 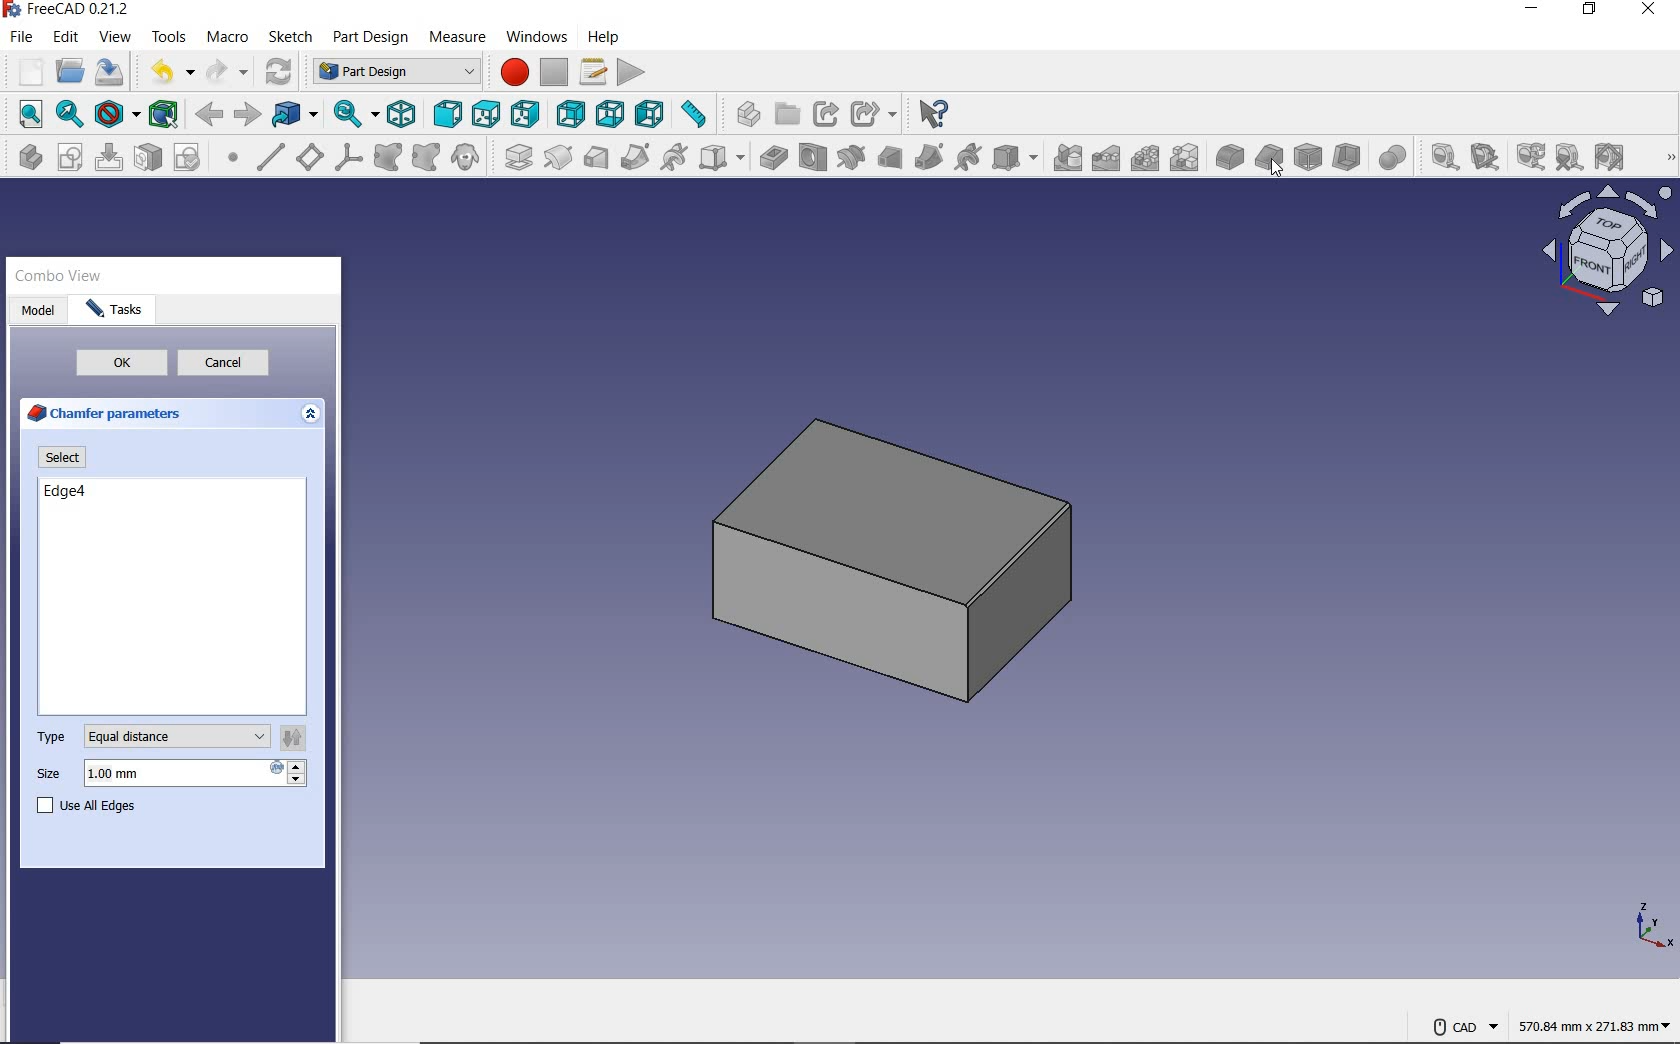 I want to click on flip direction, so click(x=298, y=737).